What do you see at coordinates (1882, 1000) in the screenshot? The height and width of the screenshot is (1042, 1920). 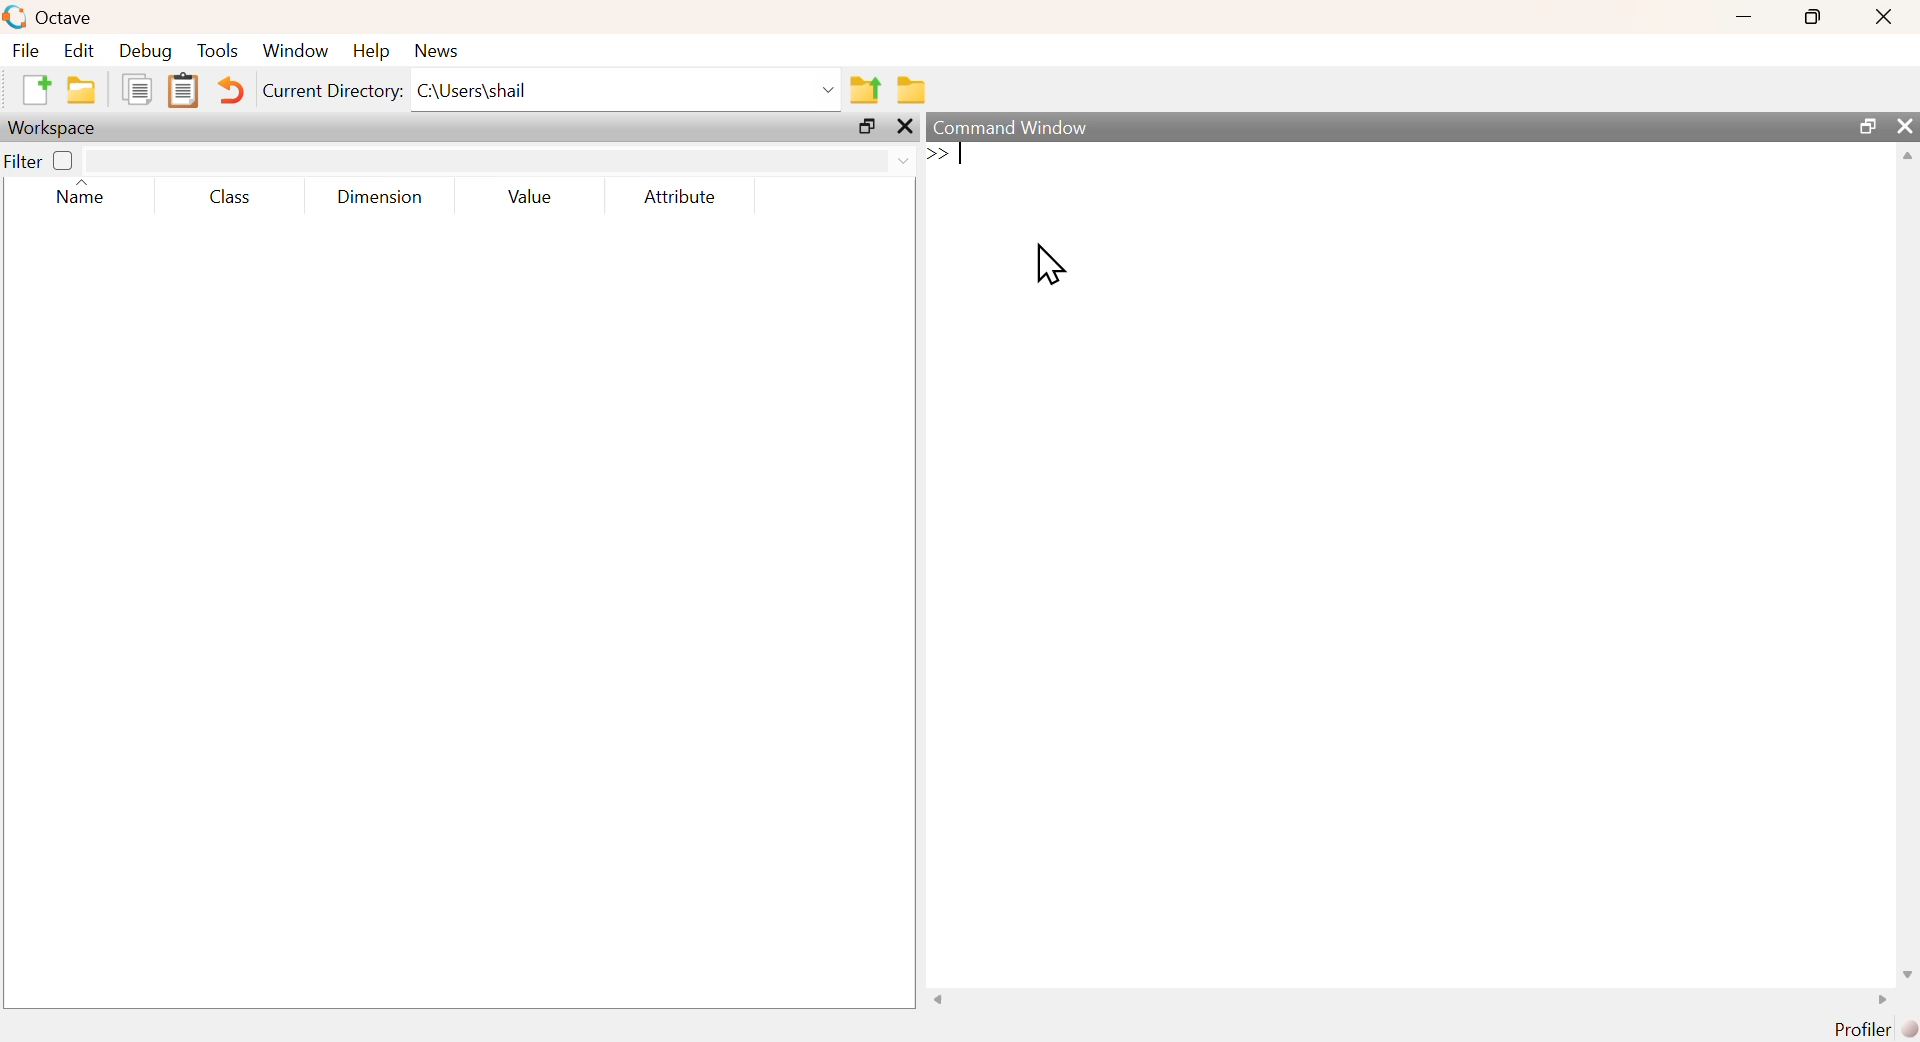 I see `scroll right` at bounding box center [1882, 1000].